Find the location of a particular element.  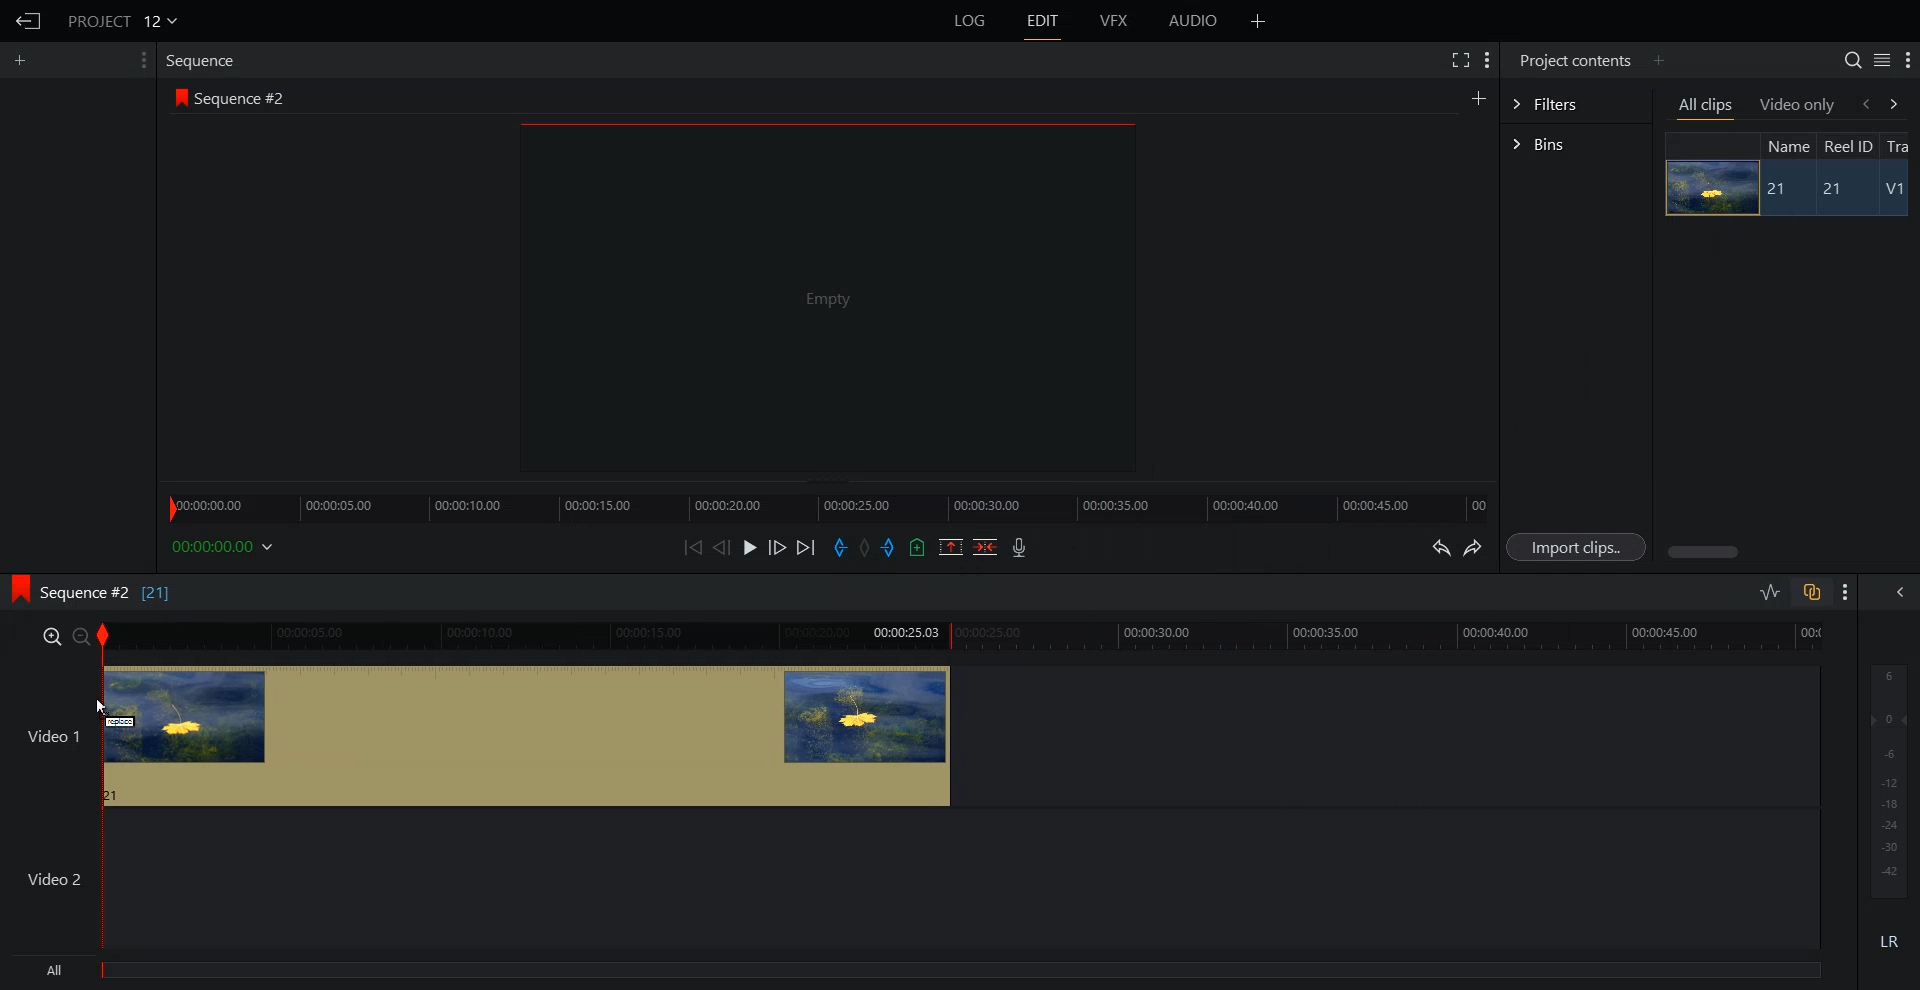

Remove Mark Section is located at coordinates (951, 547).